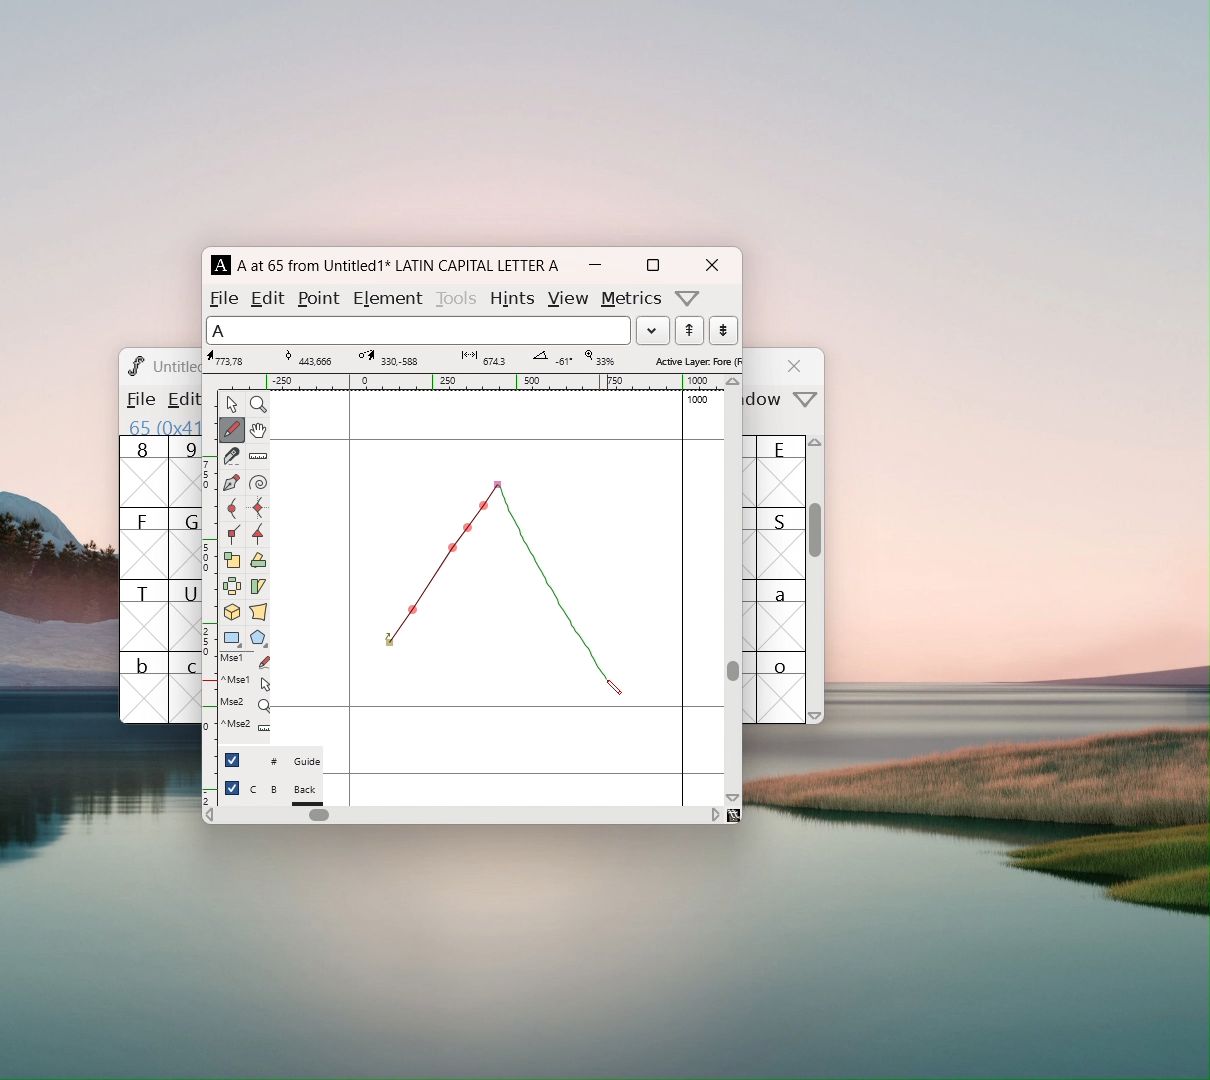 The image size is (1210, 1080). Describe the element at coordinates (180, 401) in the screenshot. I see `` at that location.